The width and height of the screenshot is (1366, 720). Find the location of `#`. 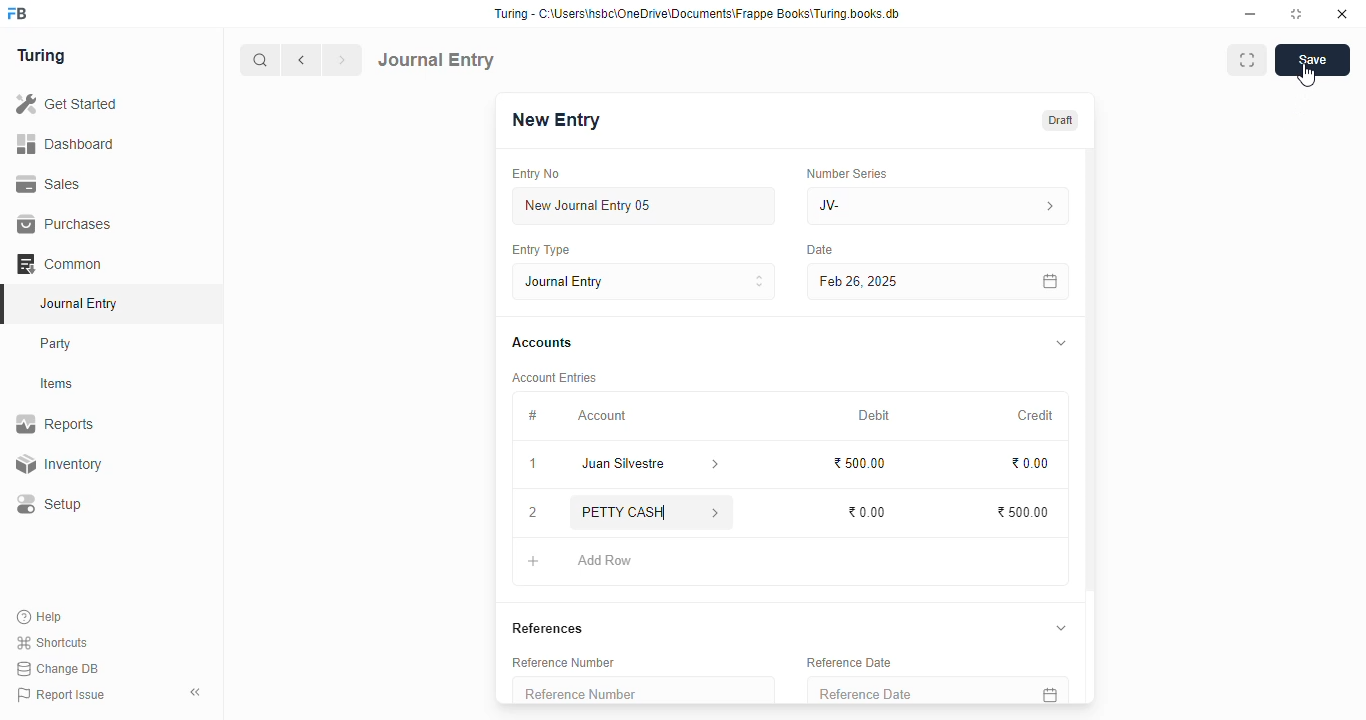

# is located at coordinates (533, 415).